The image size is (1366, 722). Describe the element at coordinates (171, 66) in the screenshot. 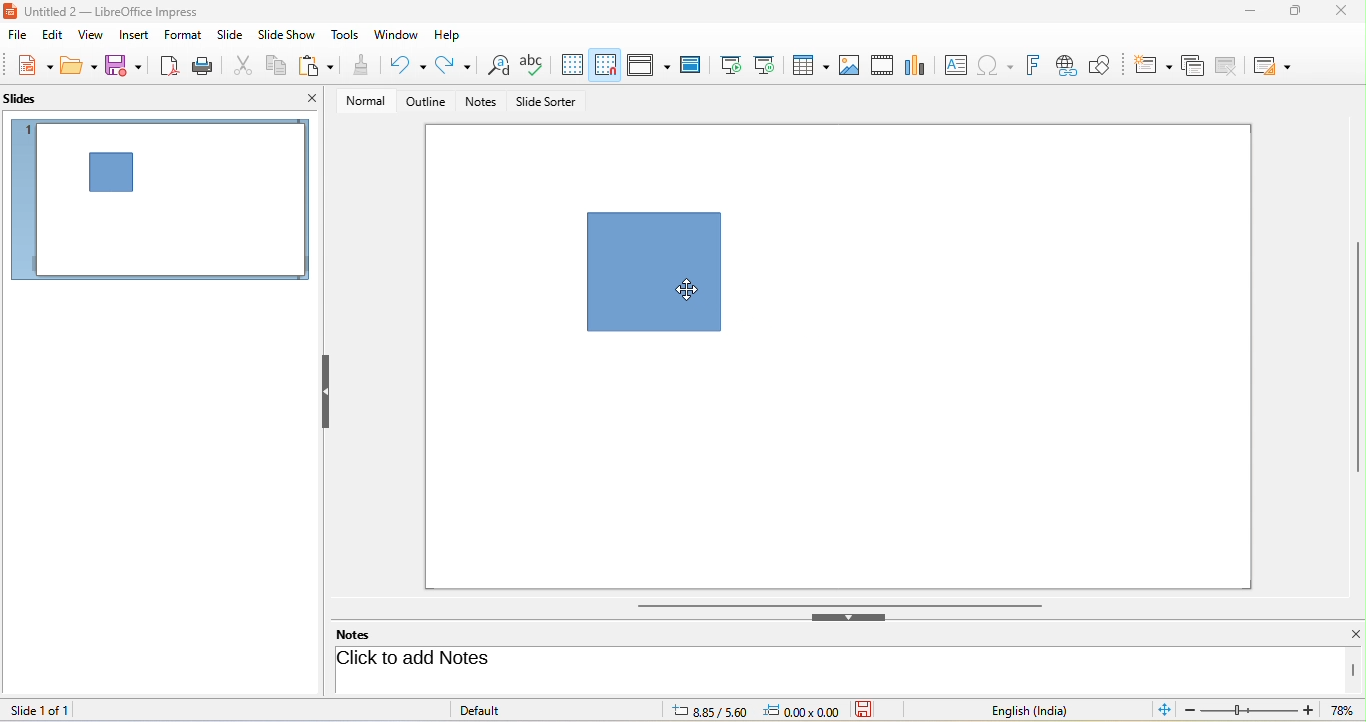

I see `export directly as pdf` at that location.